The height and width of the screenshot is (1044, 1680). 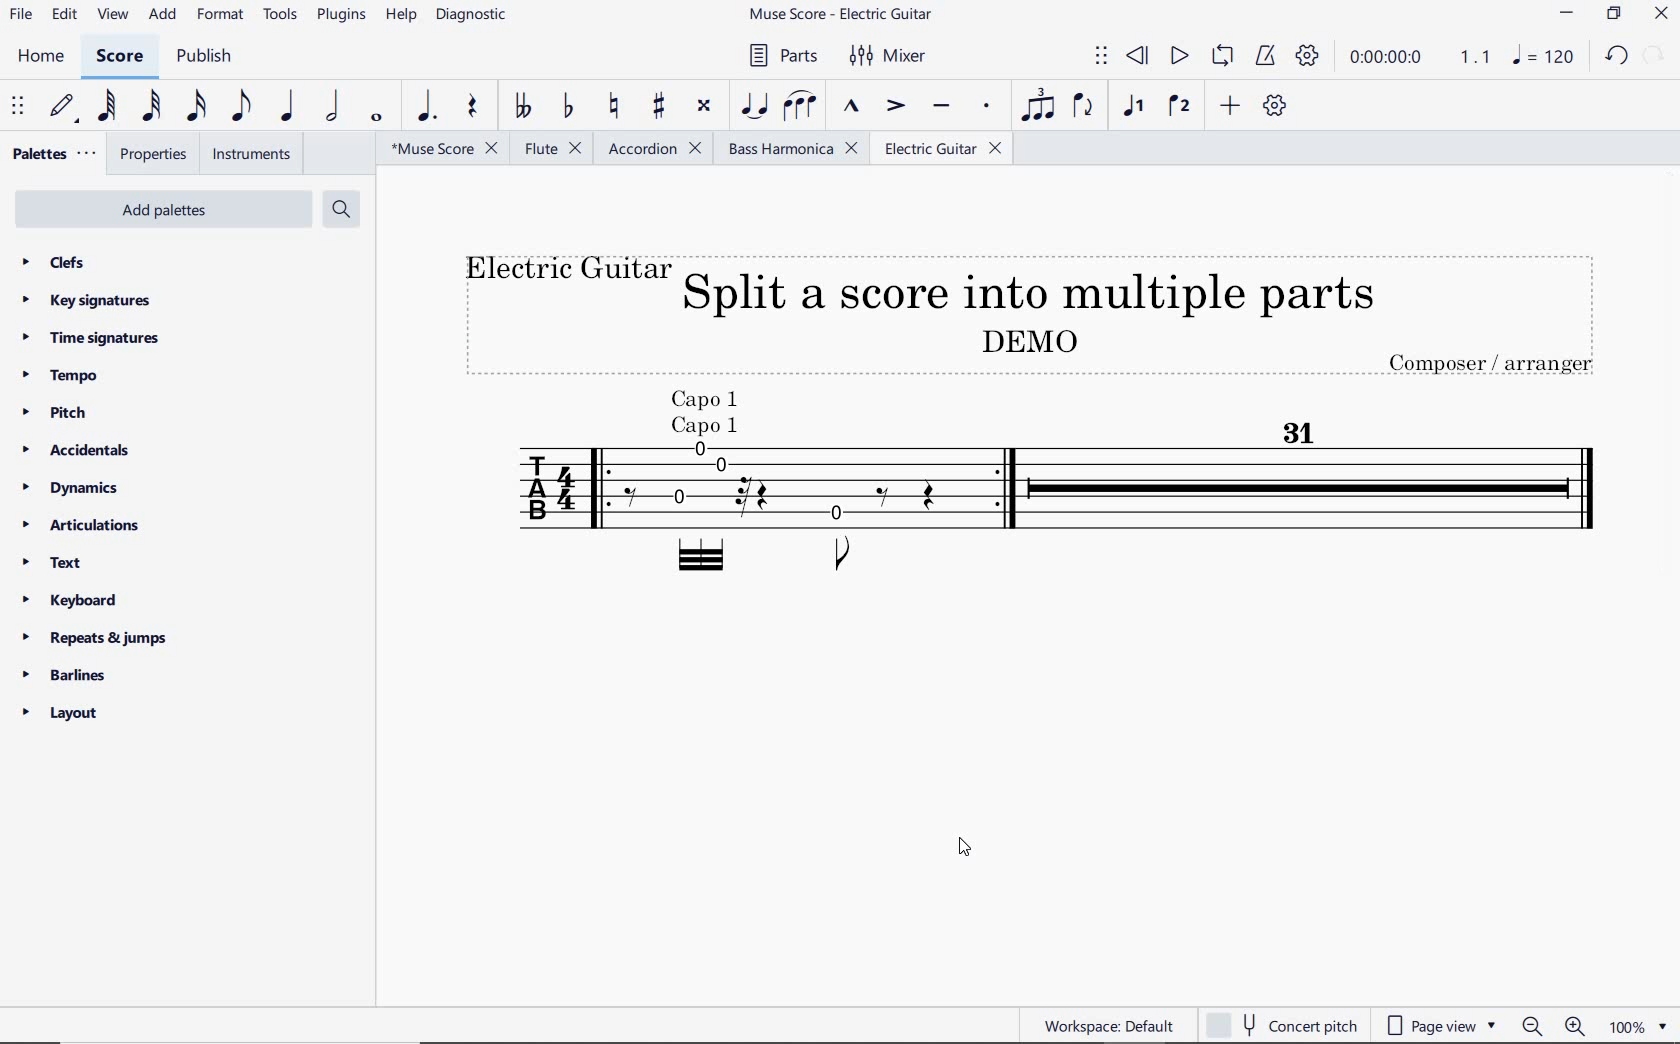 I want to click on tools, so click(x=281, y=14).